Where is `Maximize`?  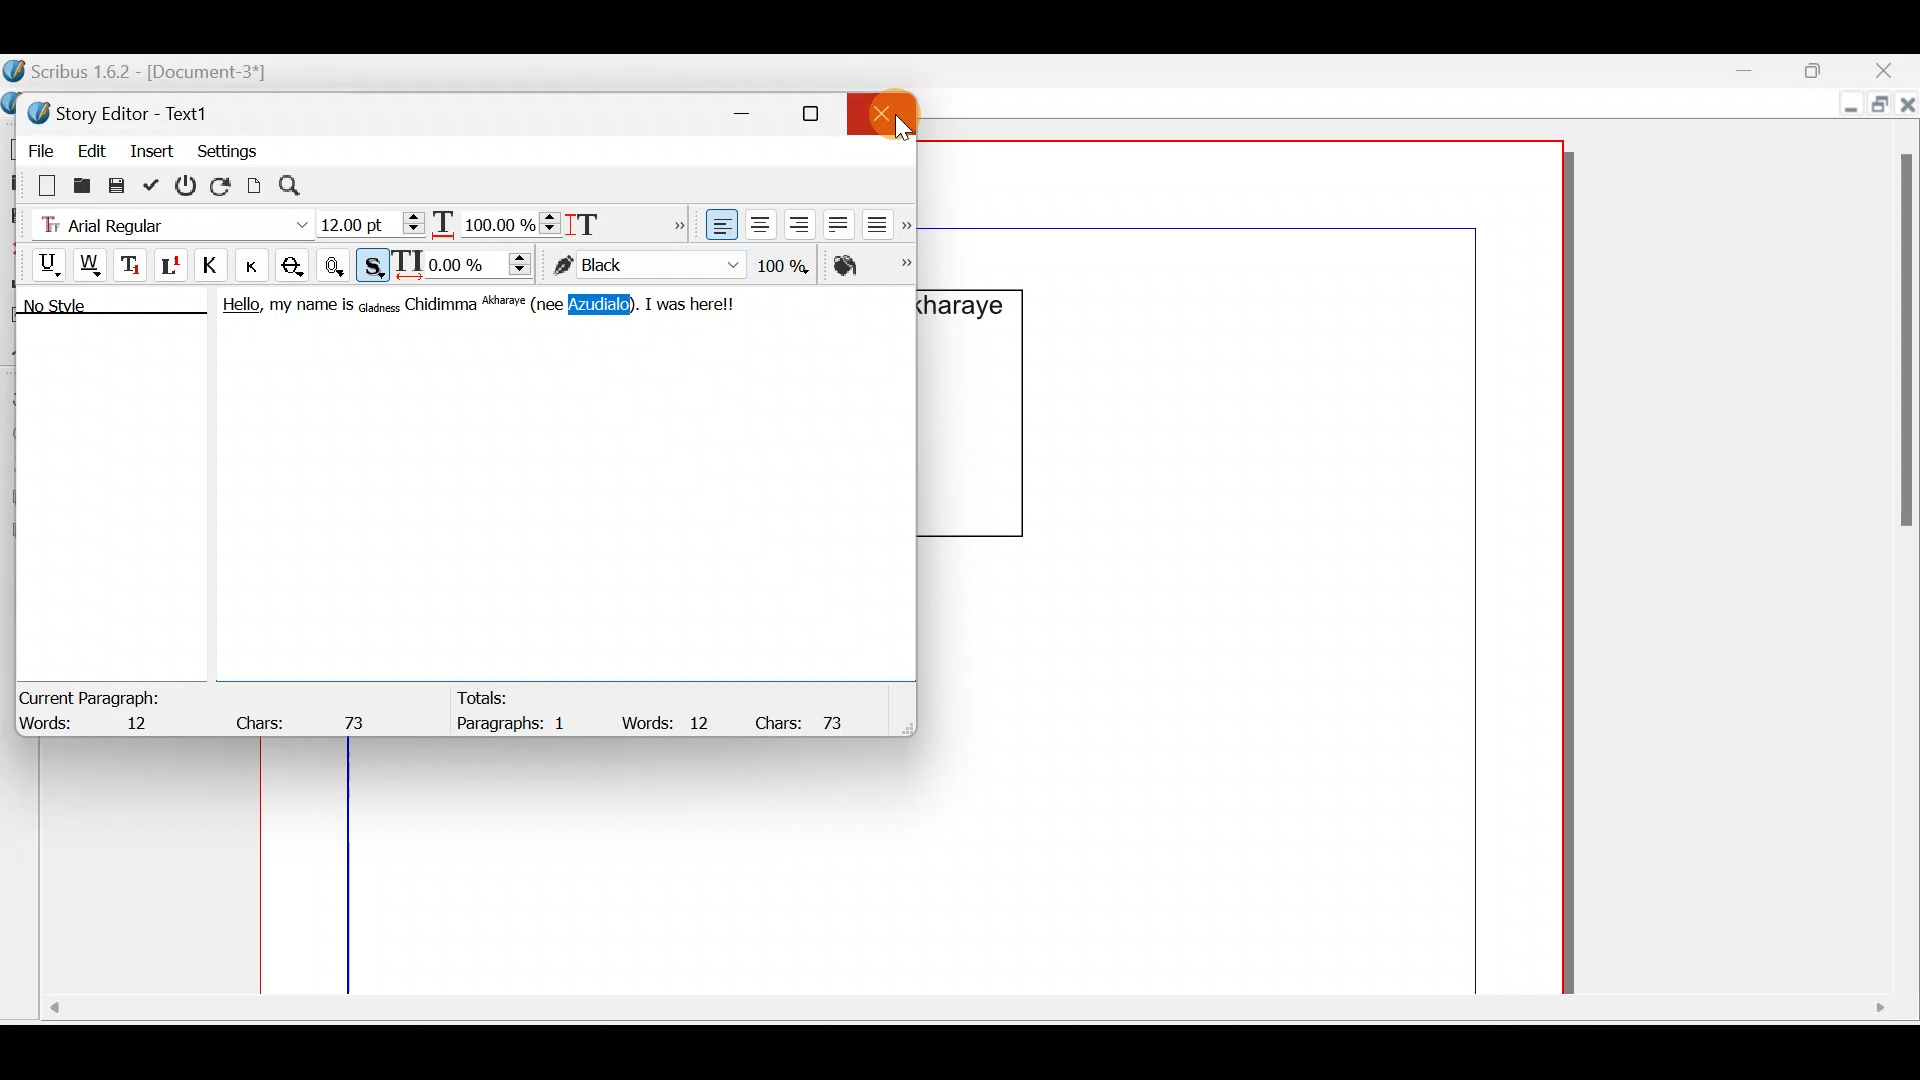
Maximize is located at coordinates (823, 113).